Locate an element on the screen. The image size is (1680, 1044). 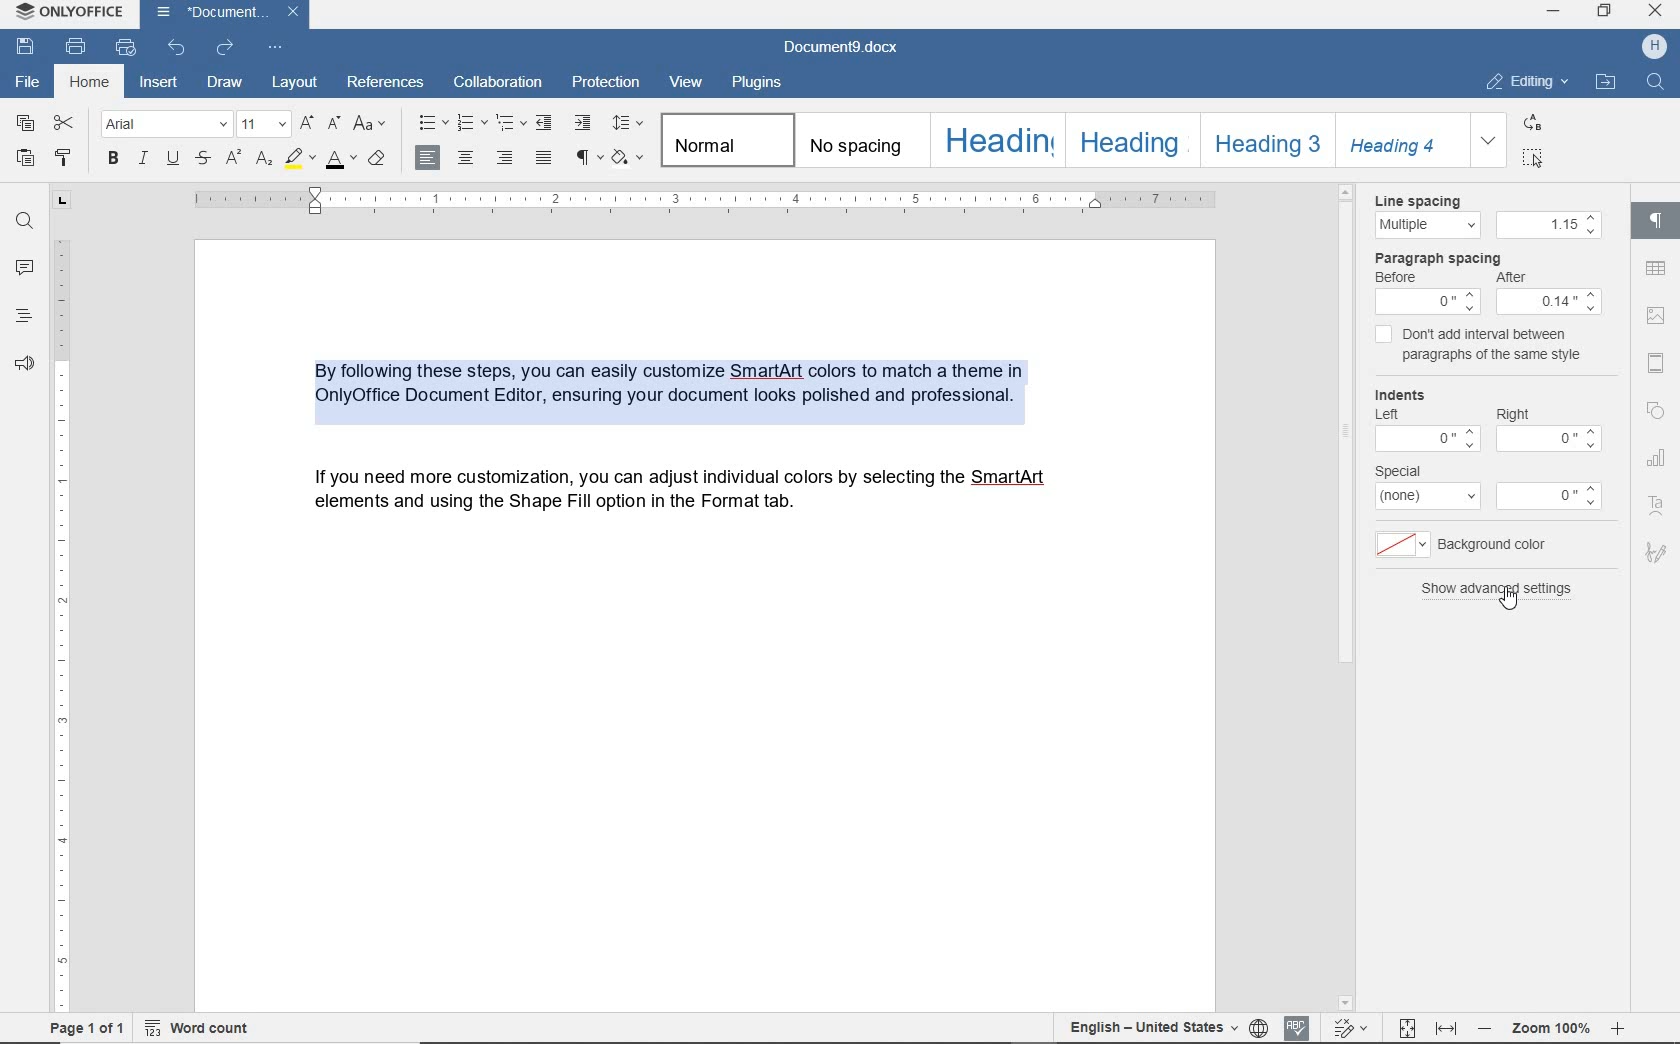
insert is located at coordinates (160, 83).